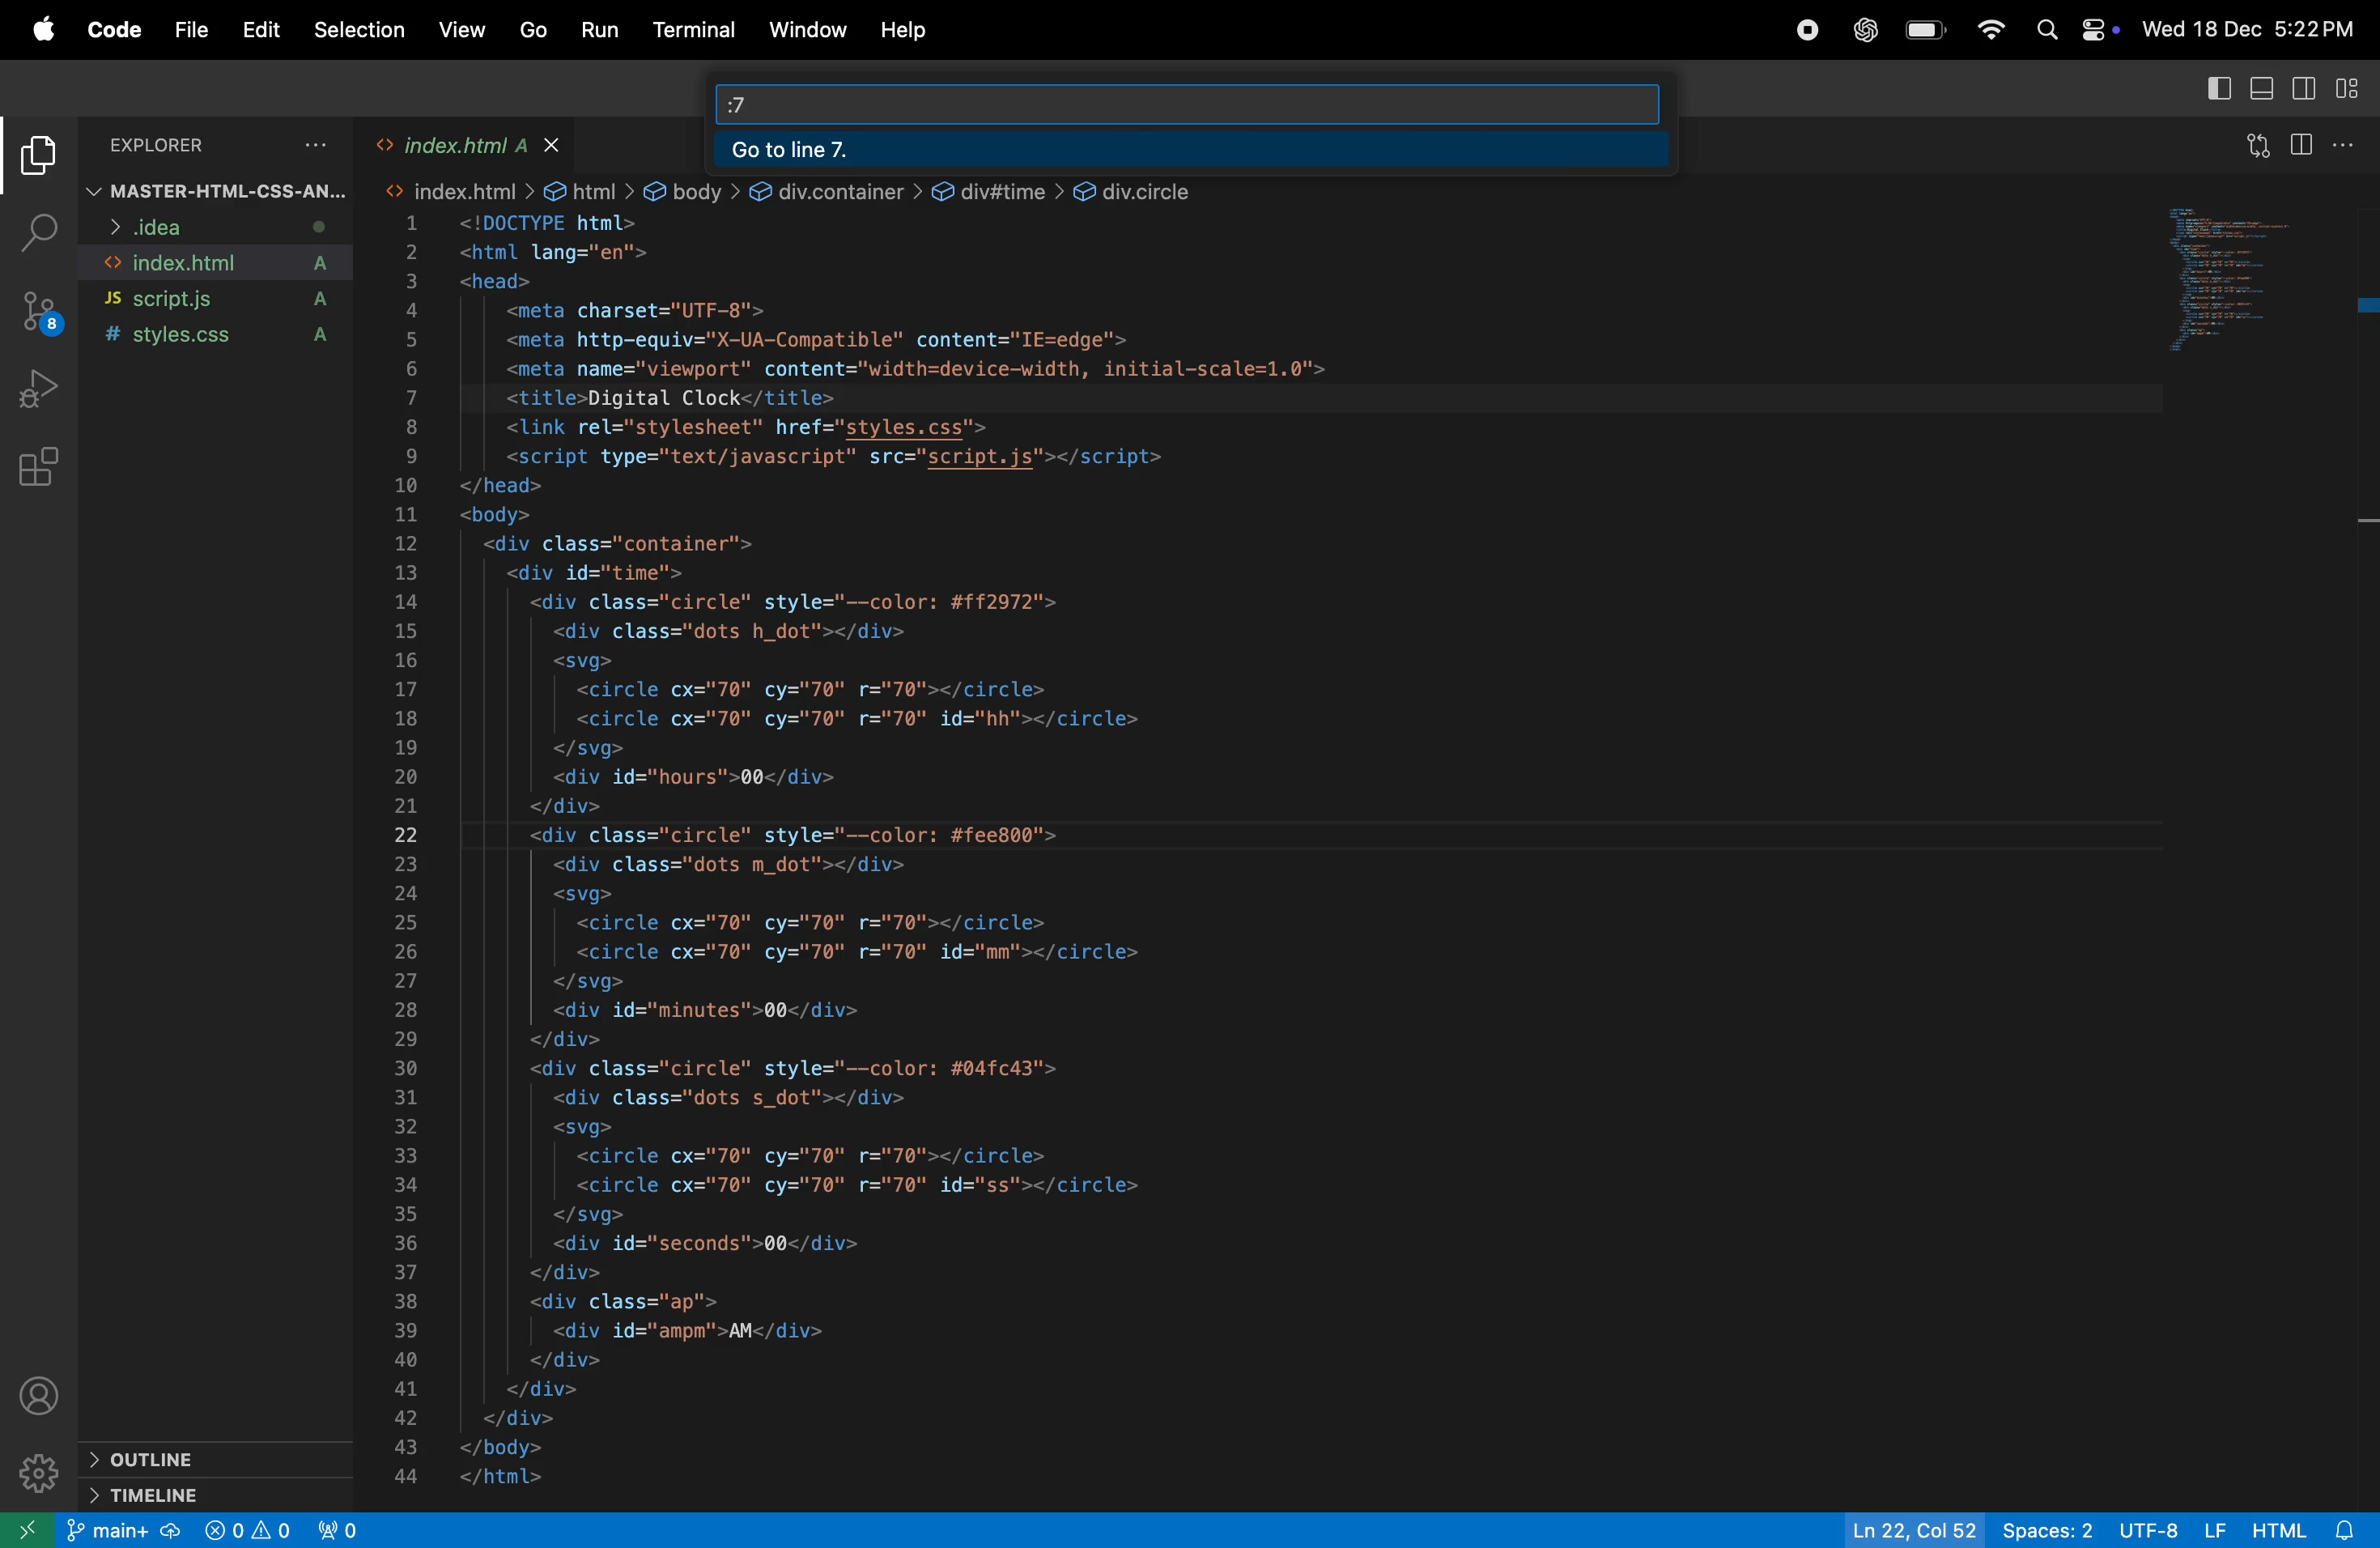 Image resolution: width=2380 pixels, height=1548 pixels. Describe the element at coordinates (2260, 88) in the screenshot. I see `toggle panel` at that location.